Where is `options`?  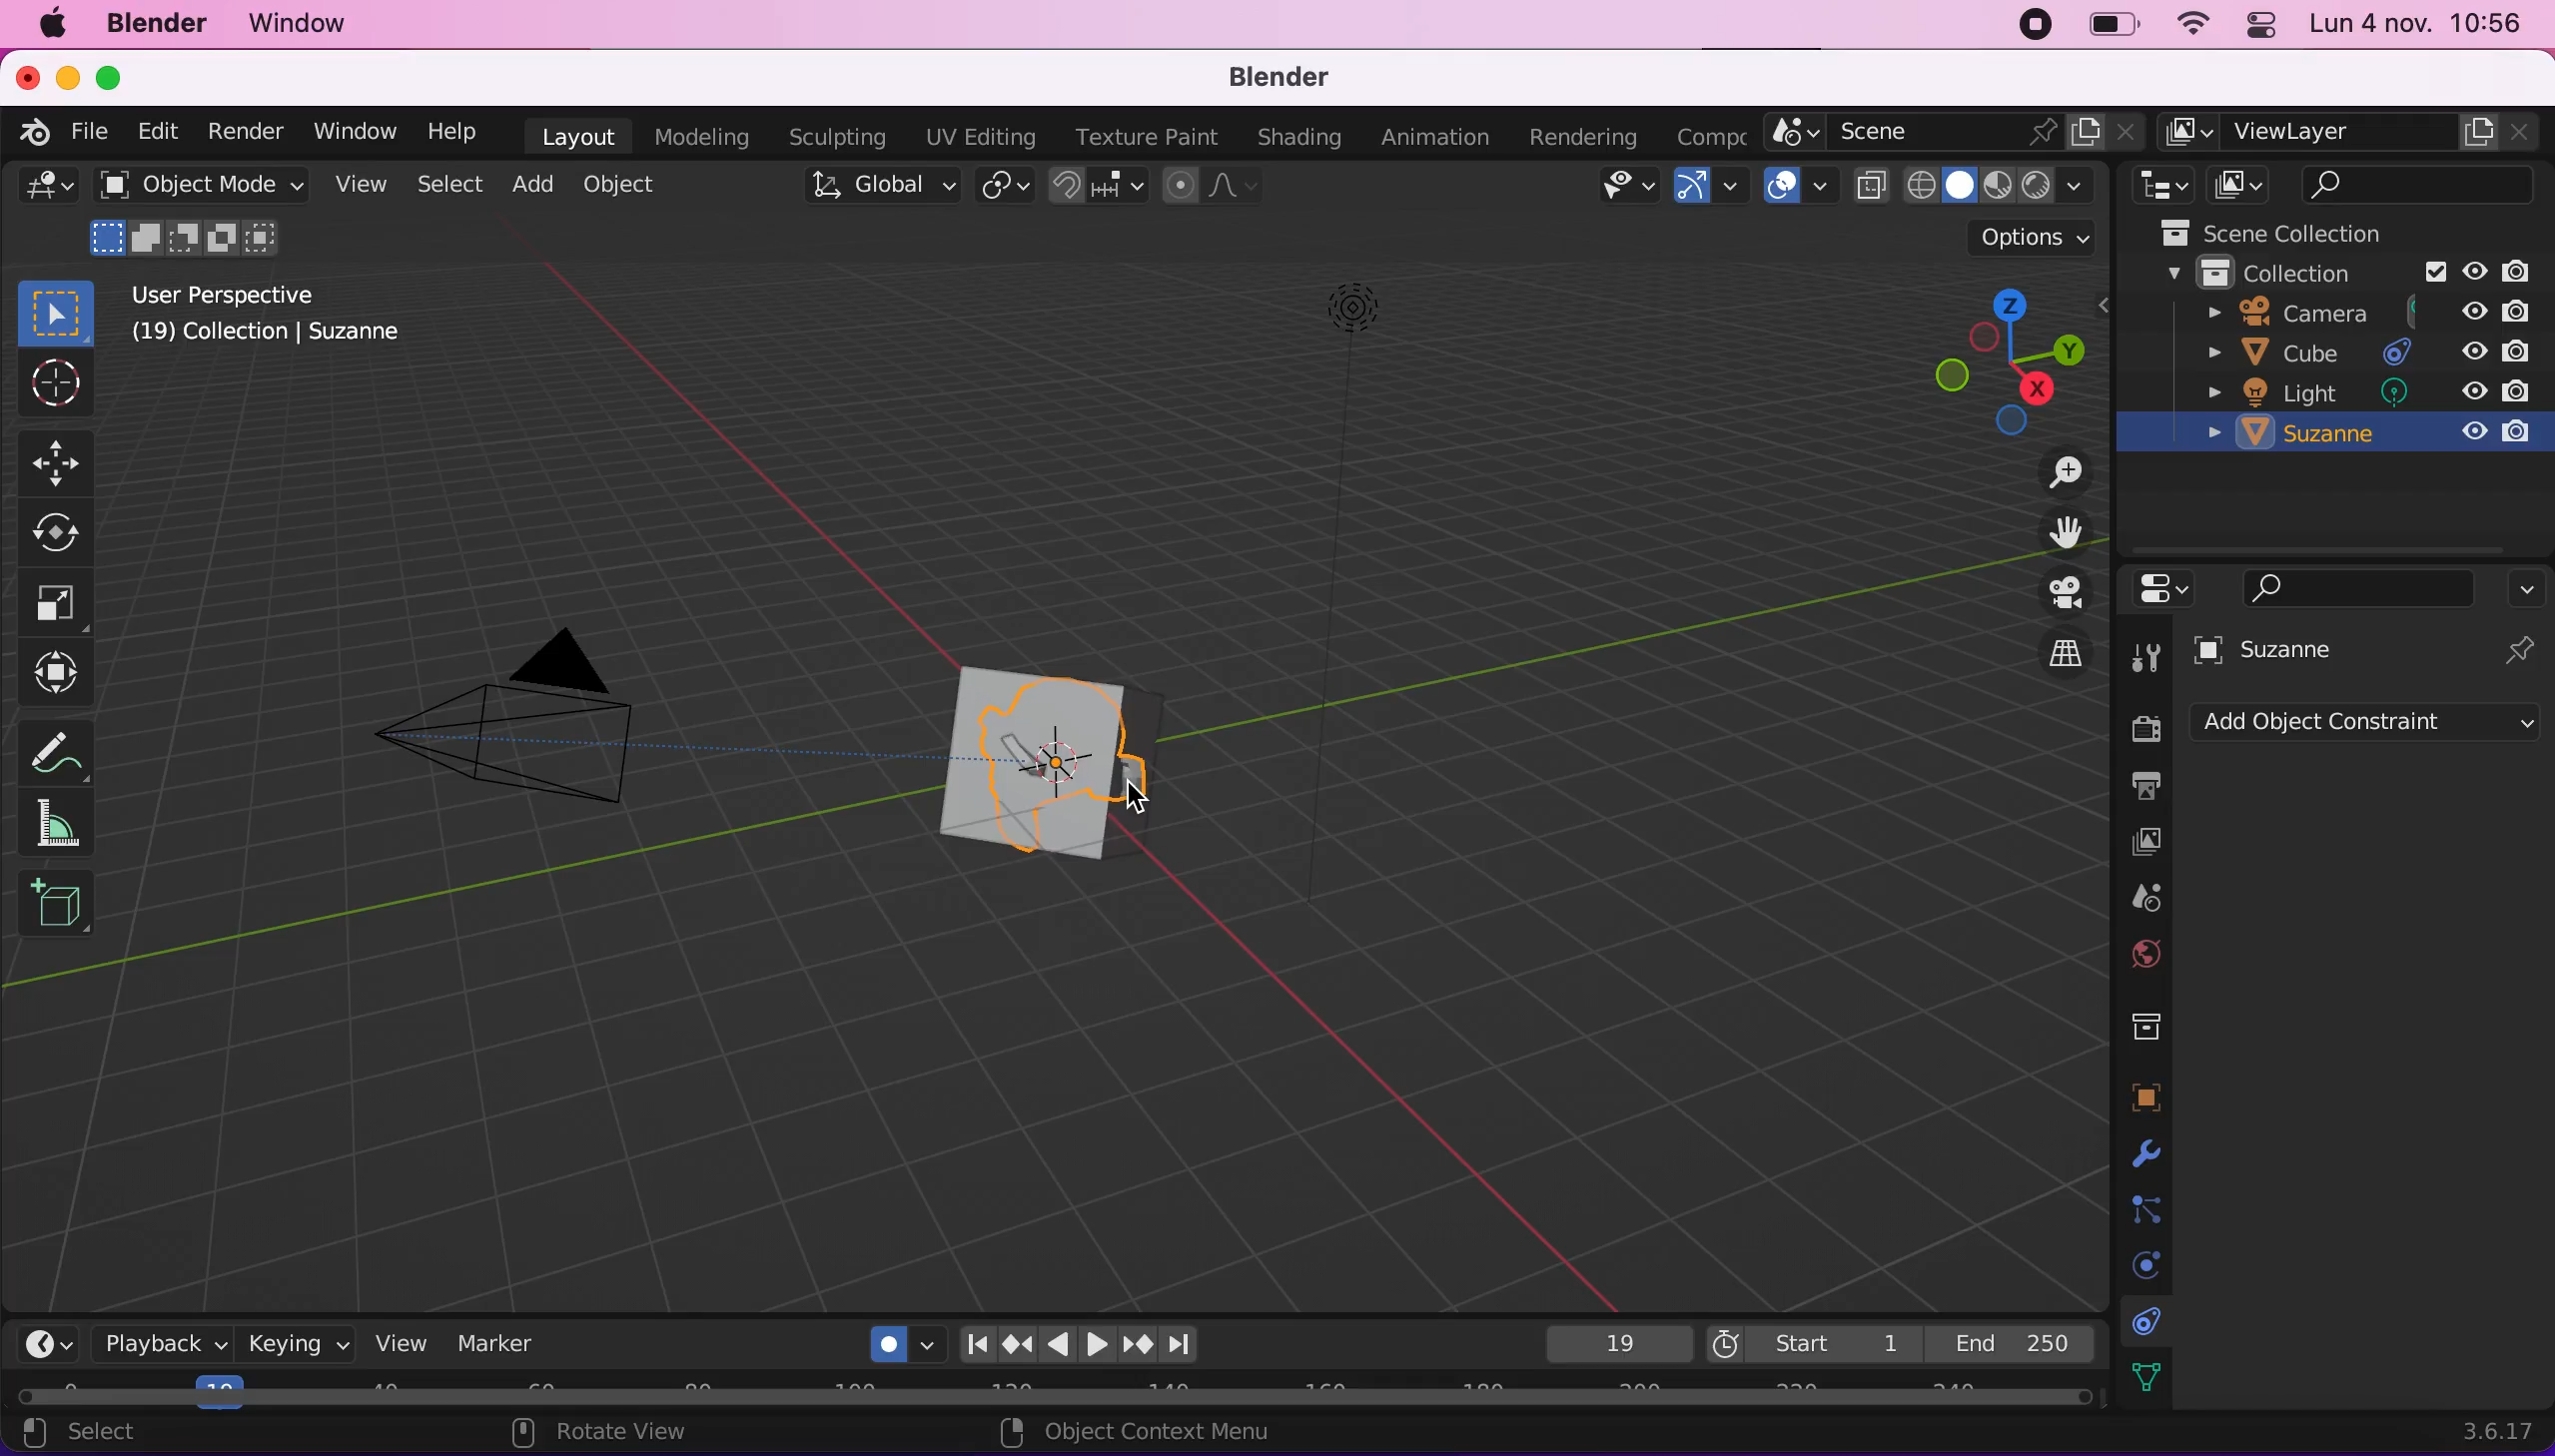
options is located at coordinates (2531, 588).